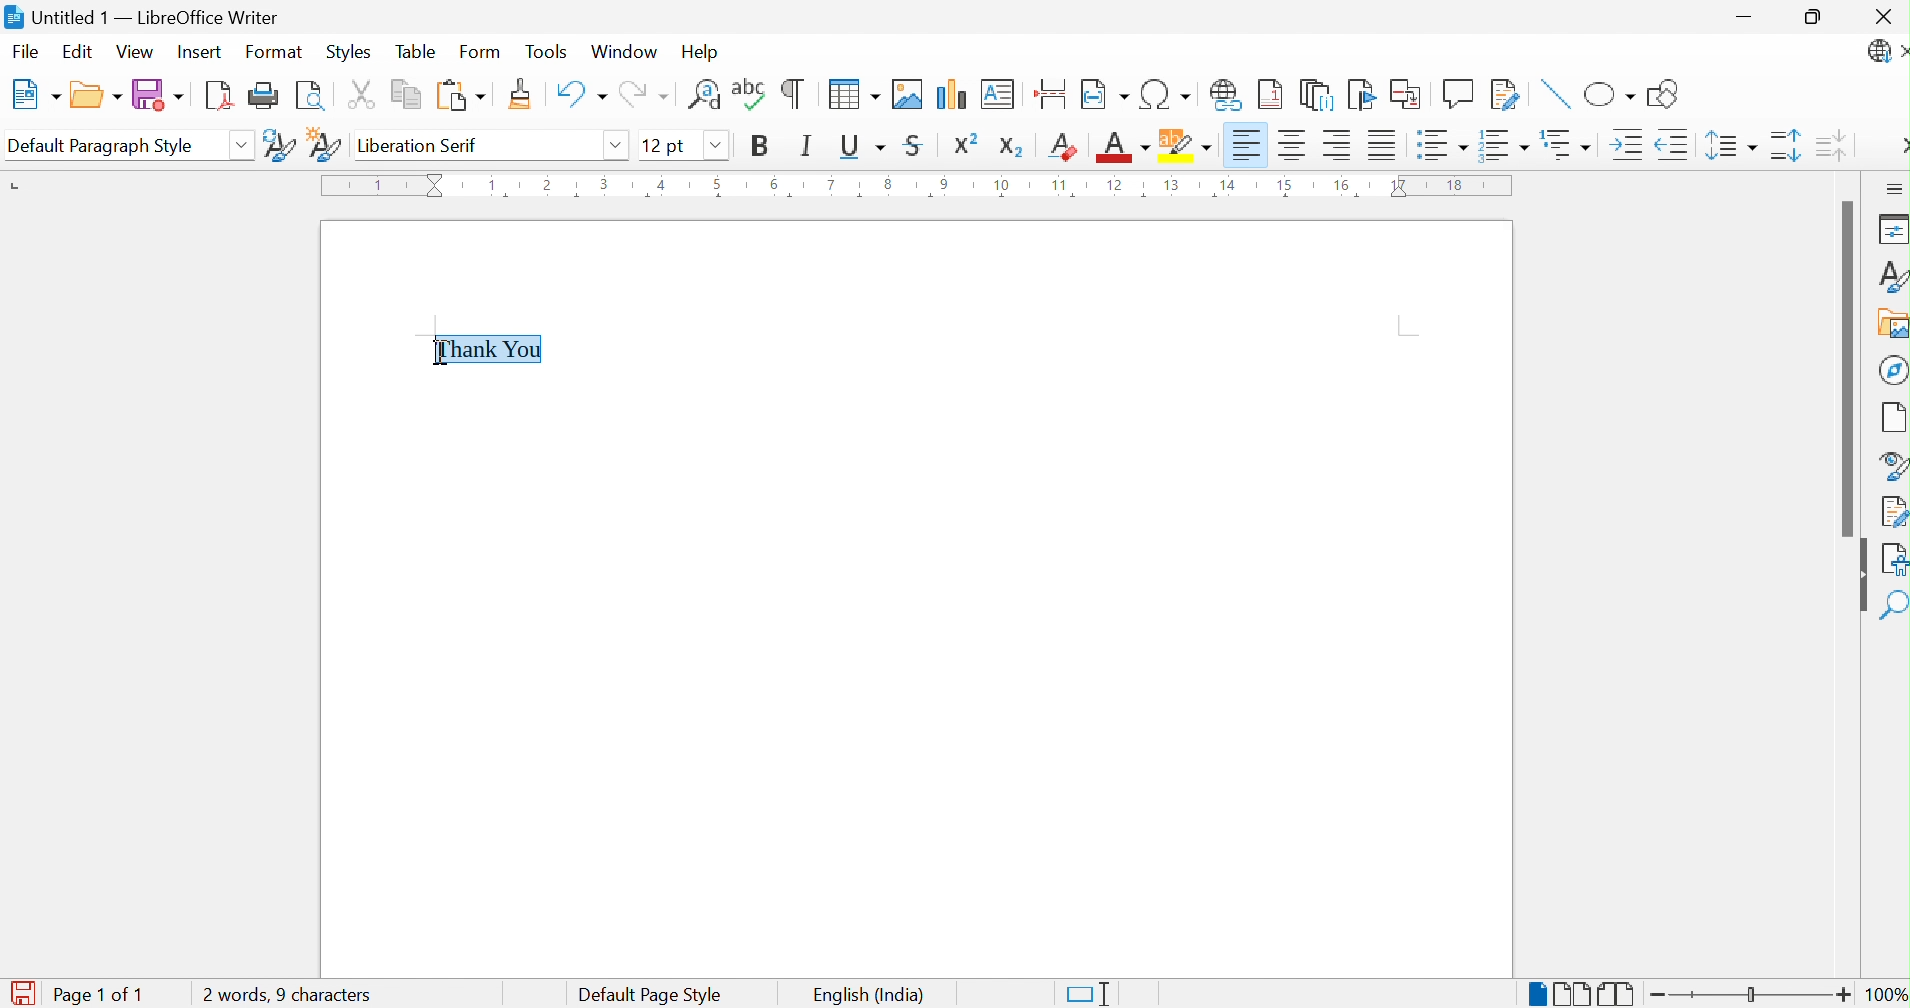 Image resolution: width=1910 pixels, height=1008 pixels. What do you see at coordinates (348, 50) in the screenshot?
I see `Styles` at bounding box center [348, 50].